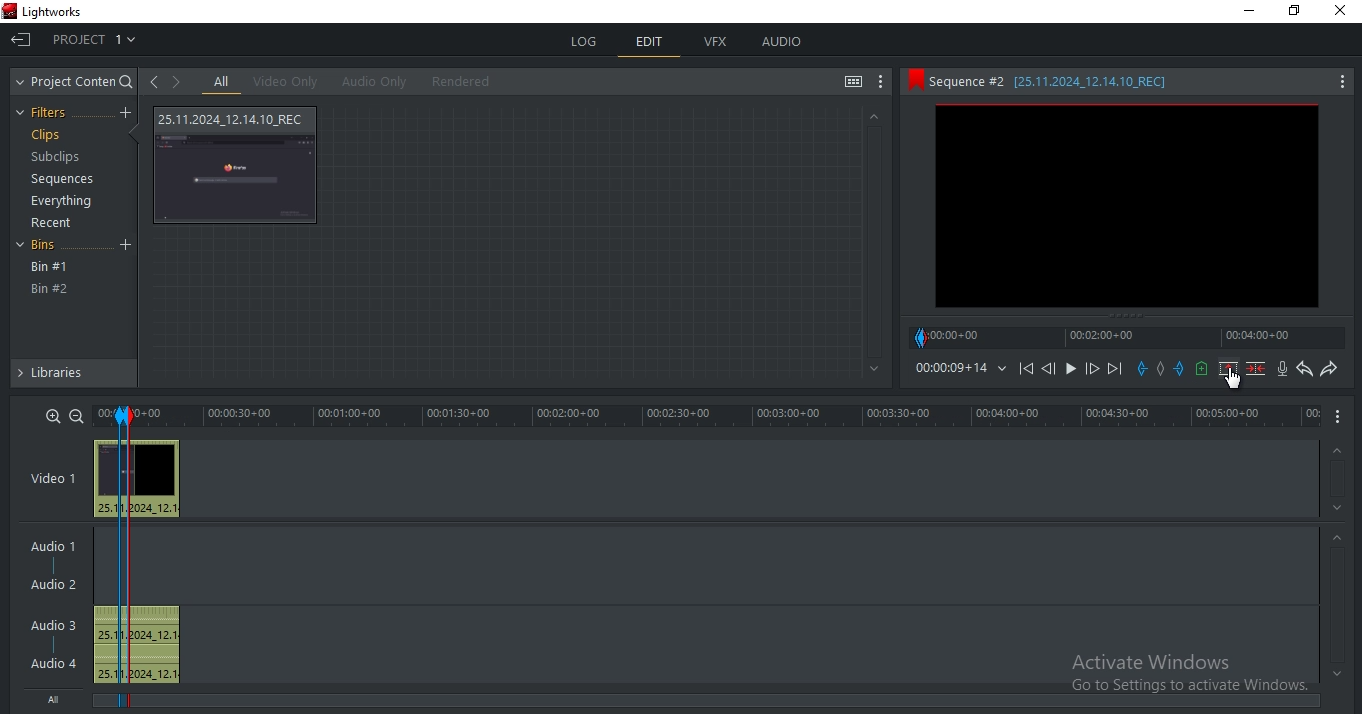  What do you see at coordinates (1338, 508) in the screenshot?
I see `Down` at bounding box center [1338, 508].